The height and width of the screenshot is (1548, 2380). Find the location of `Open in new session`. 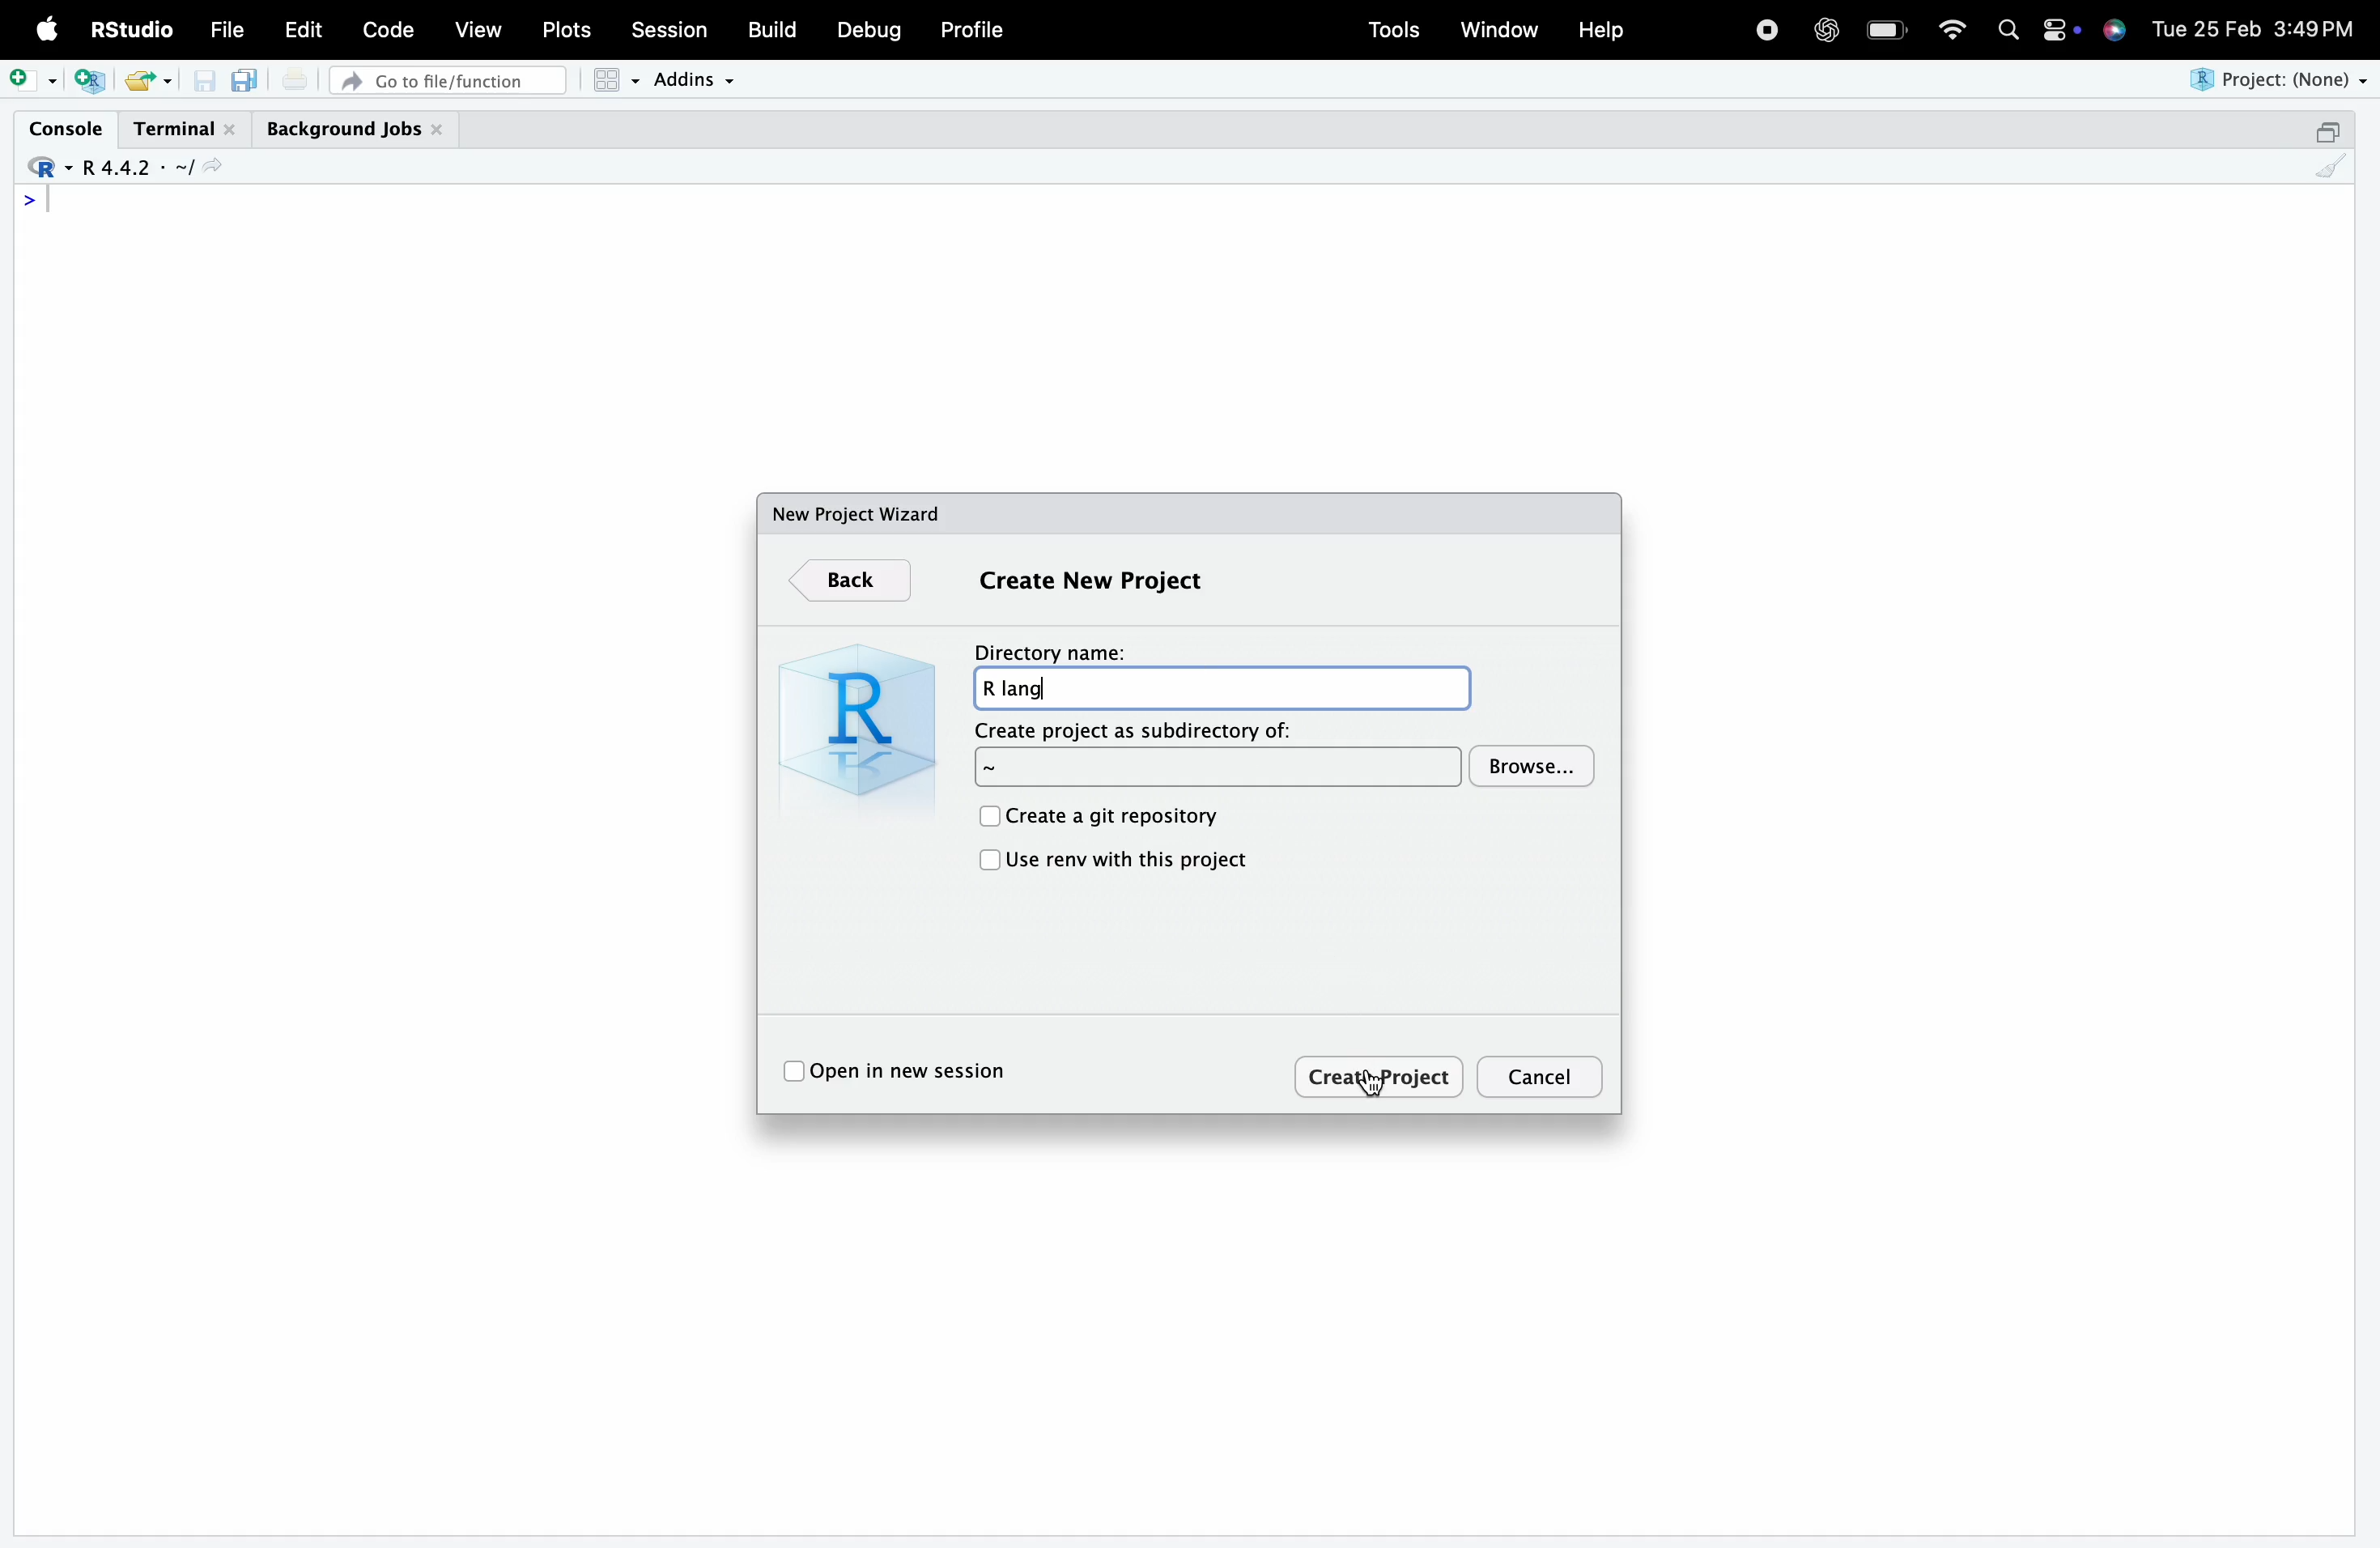

Open in new session is located at coordinates (917, 1071).